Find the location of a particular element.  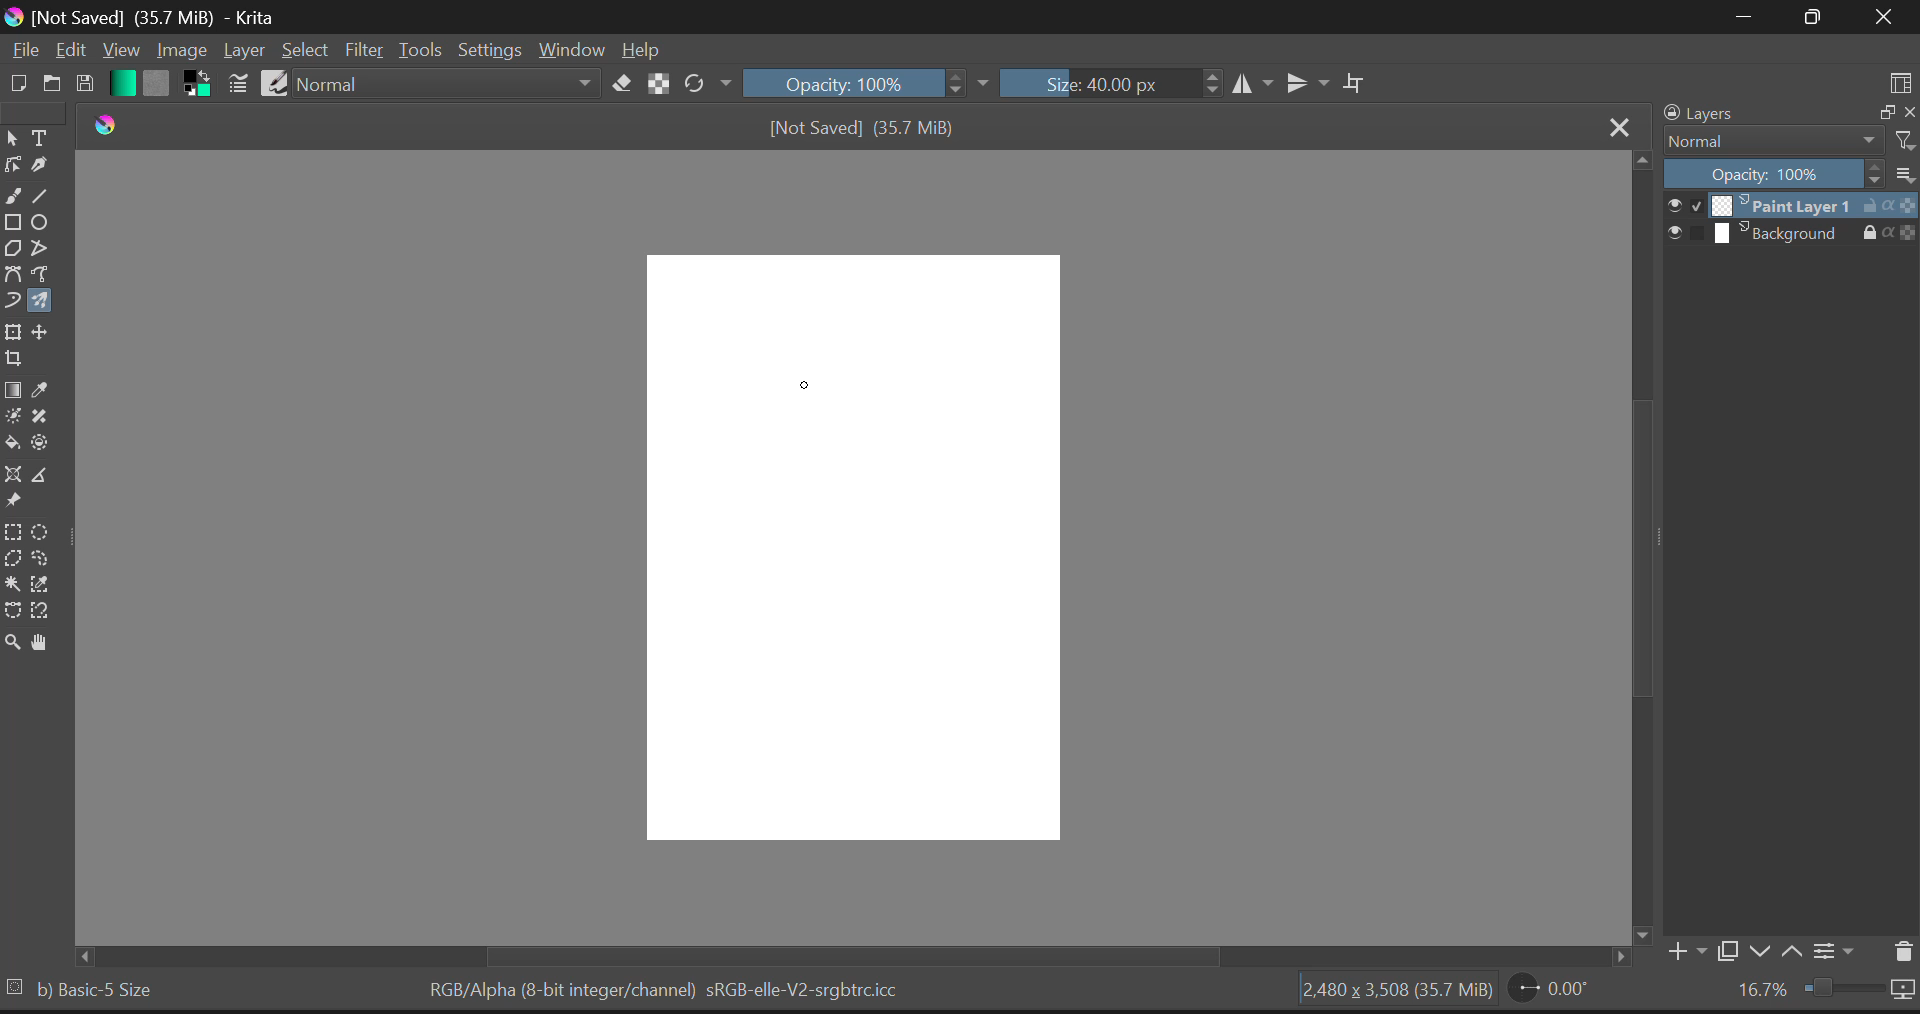

Crop is located at coordinates (1357, 83).